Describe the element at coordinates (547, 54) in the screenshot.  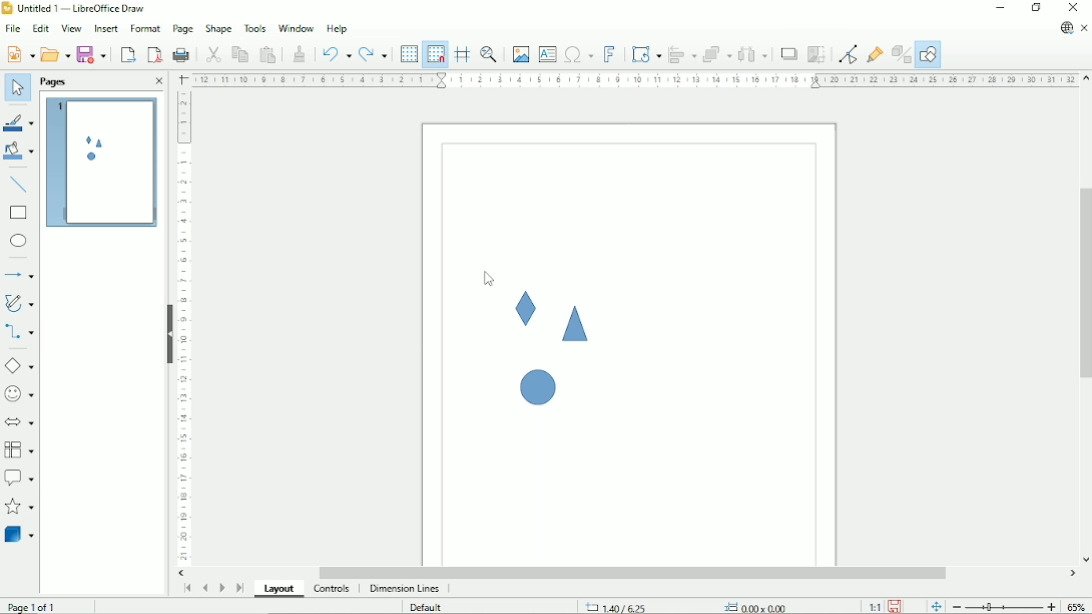
I see `Insert text box` at that location.